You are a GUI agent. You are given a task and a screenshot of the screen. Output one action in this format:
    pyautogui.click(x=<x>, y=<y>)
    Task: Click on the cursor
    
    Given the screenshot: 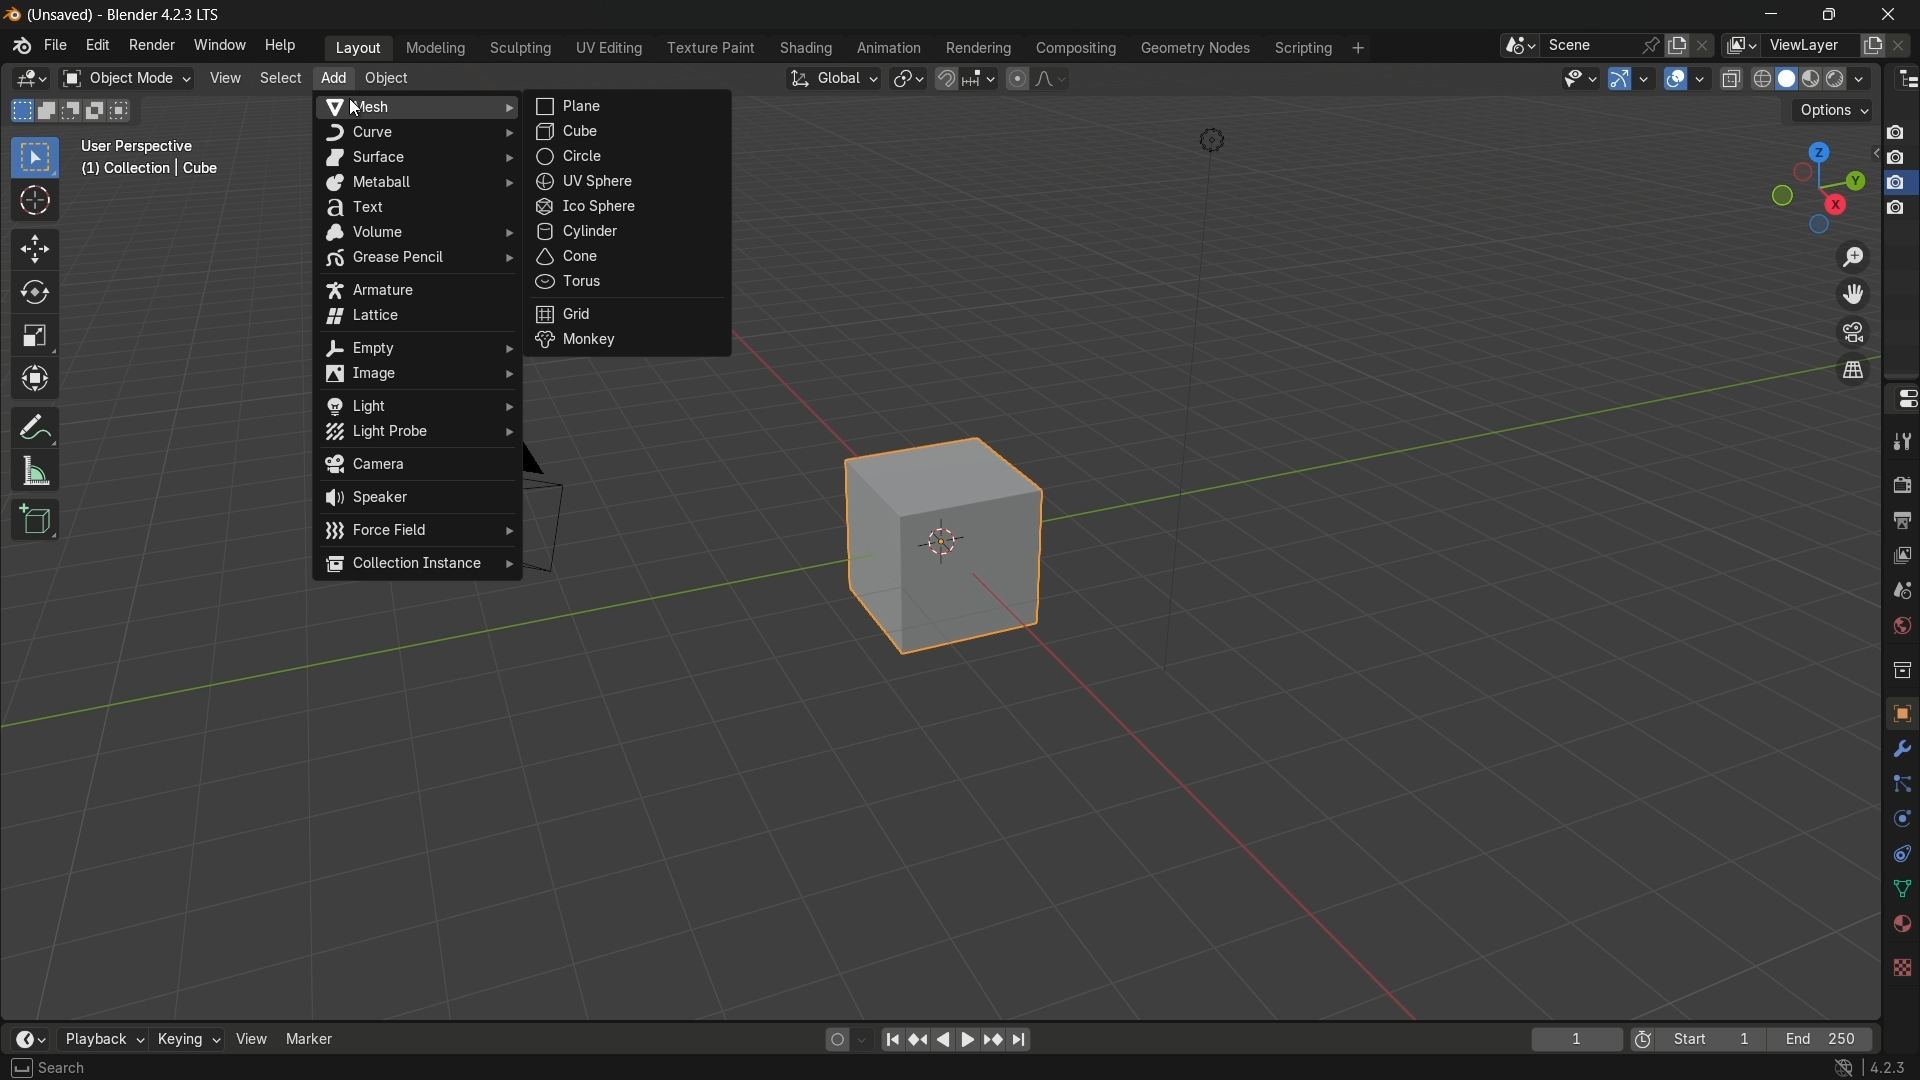 What is the action you would take?
    pyautogui.click(x=354, y=109)
    